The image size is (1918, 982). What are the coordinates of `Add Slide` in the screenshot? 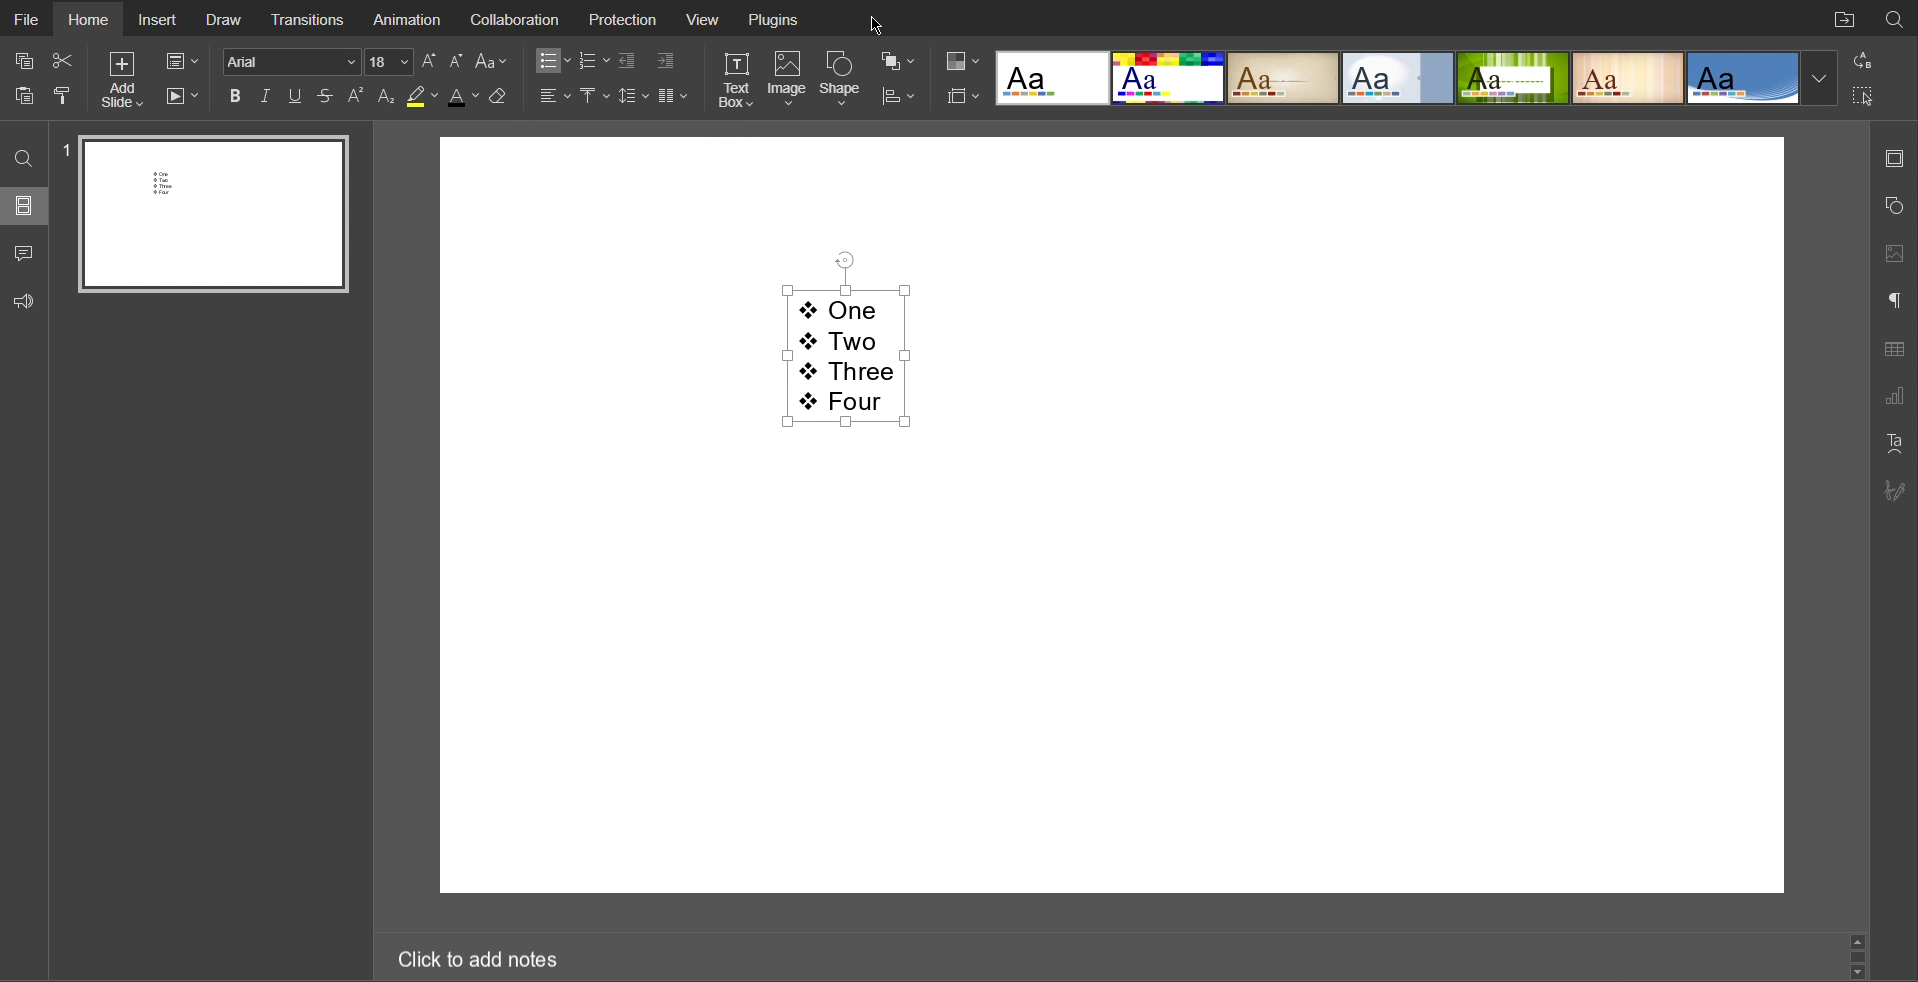 It's located at (126, 80).